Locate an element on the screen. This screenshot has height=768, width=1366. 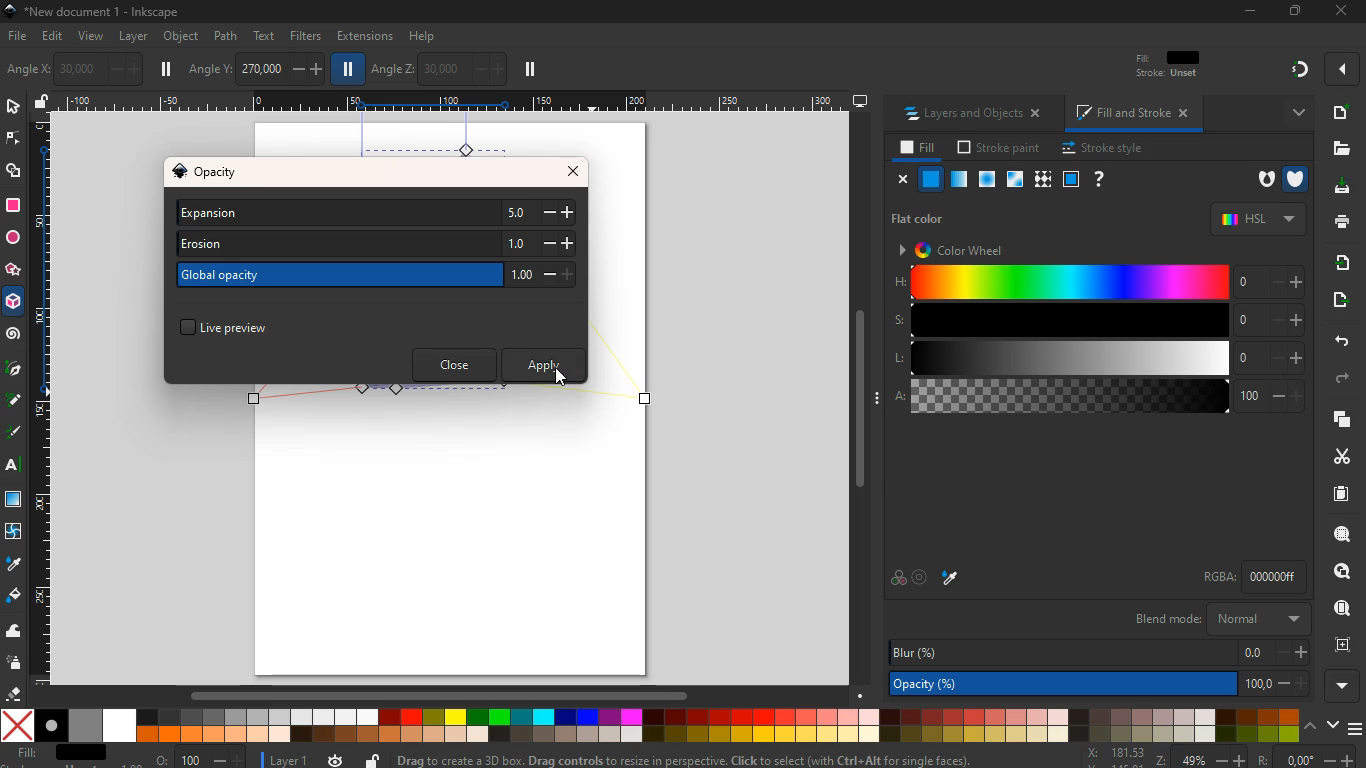
edge is located at coordinates (12, 140).